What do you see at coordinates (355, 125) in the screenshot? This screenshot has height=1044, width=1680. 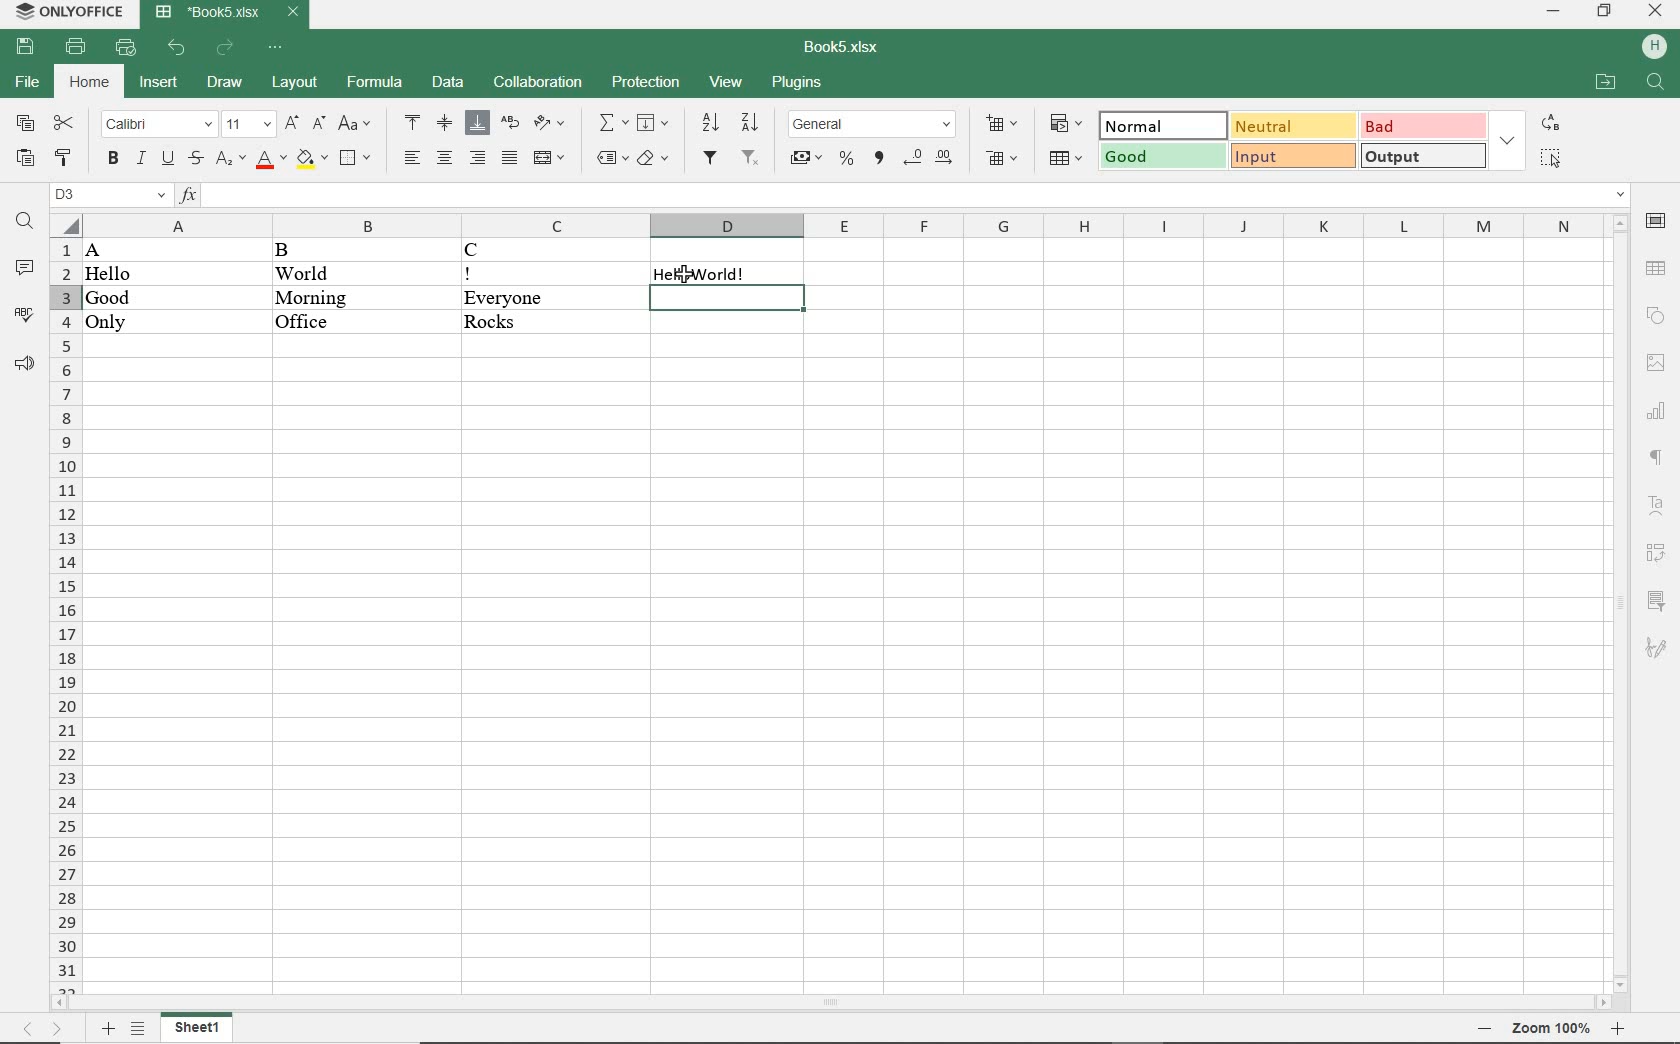 I see `CHANGE CASE` at bounding box center [355, 125].